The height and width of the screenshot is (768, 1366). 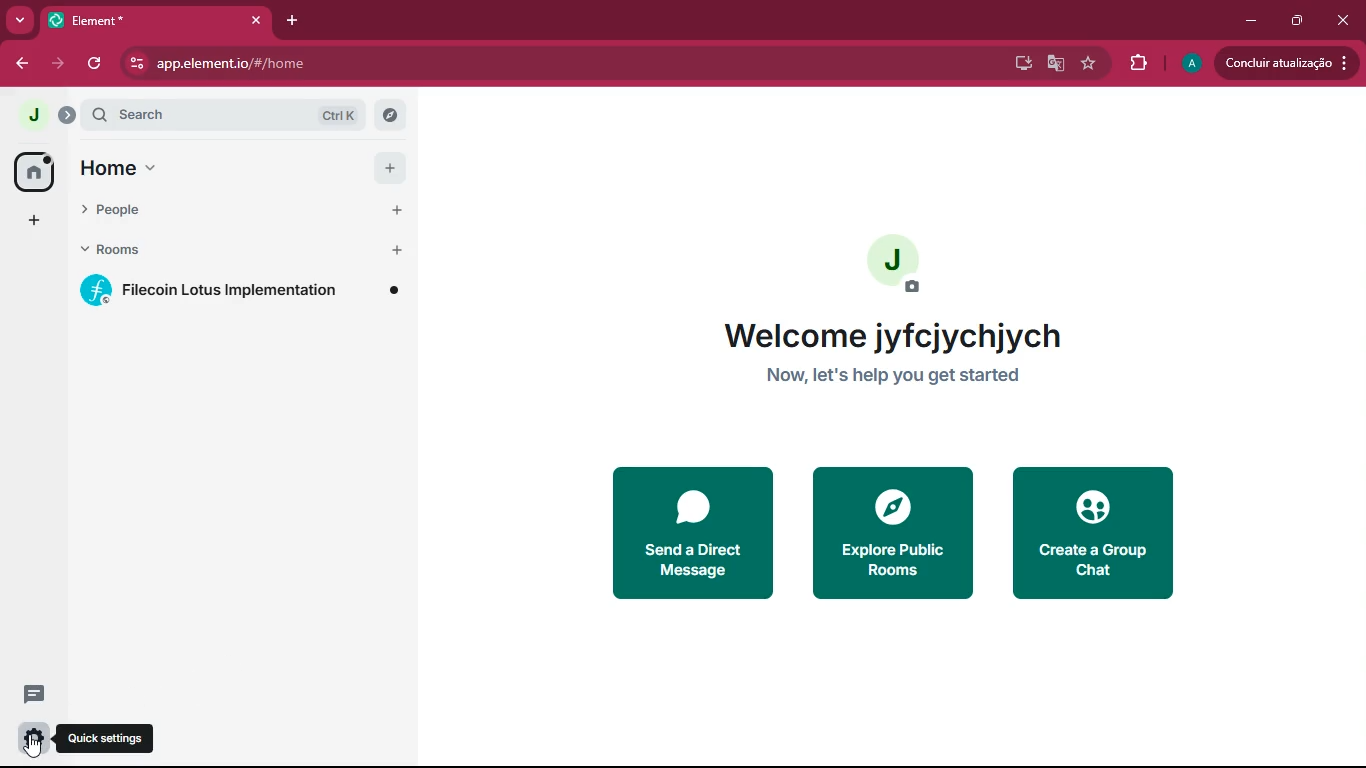 What do you see at coordinates (692, 534) in the screenshot?
I see `send a direct message` at bounding box center [692, 534].